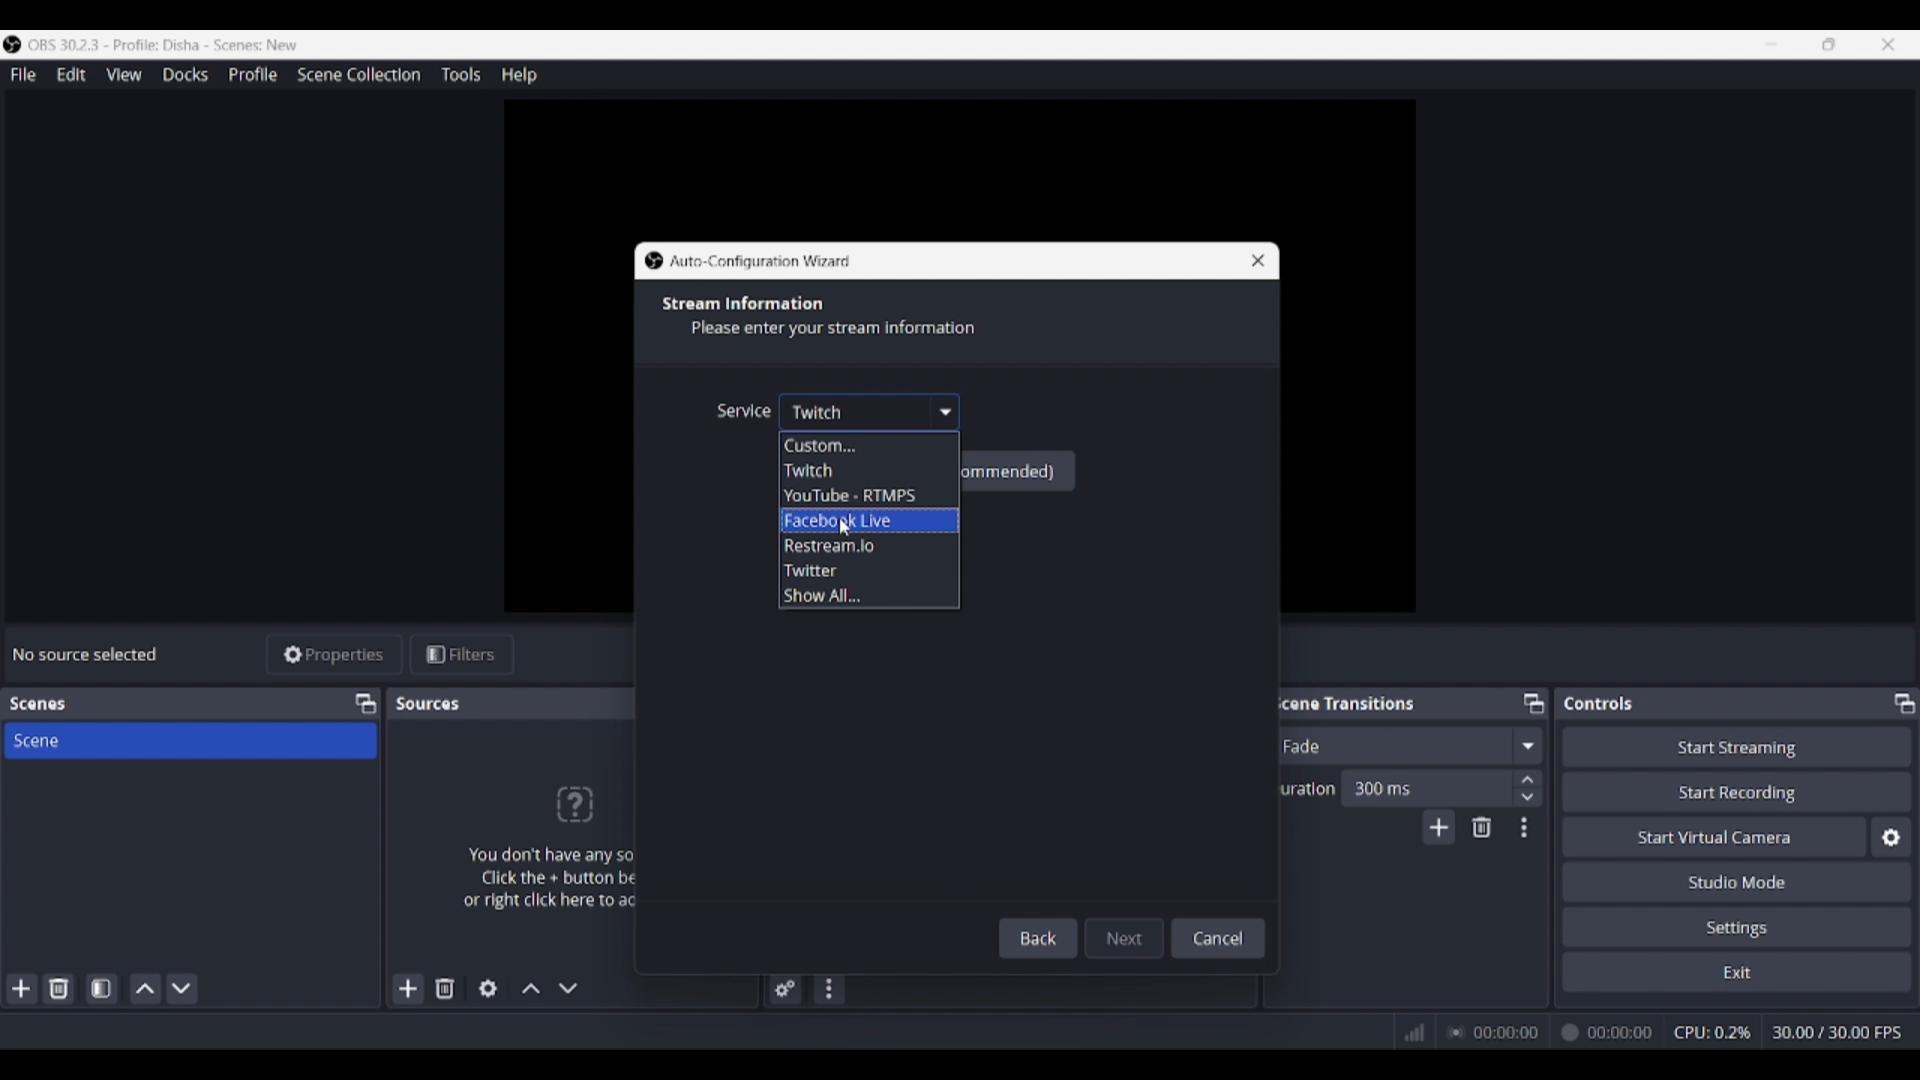  What do you see at coordinates (460, 74) in the screenshot?
I see `Tools menu` at bounding box center [460, 74].